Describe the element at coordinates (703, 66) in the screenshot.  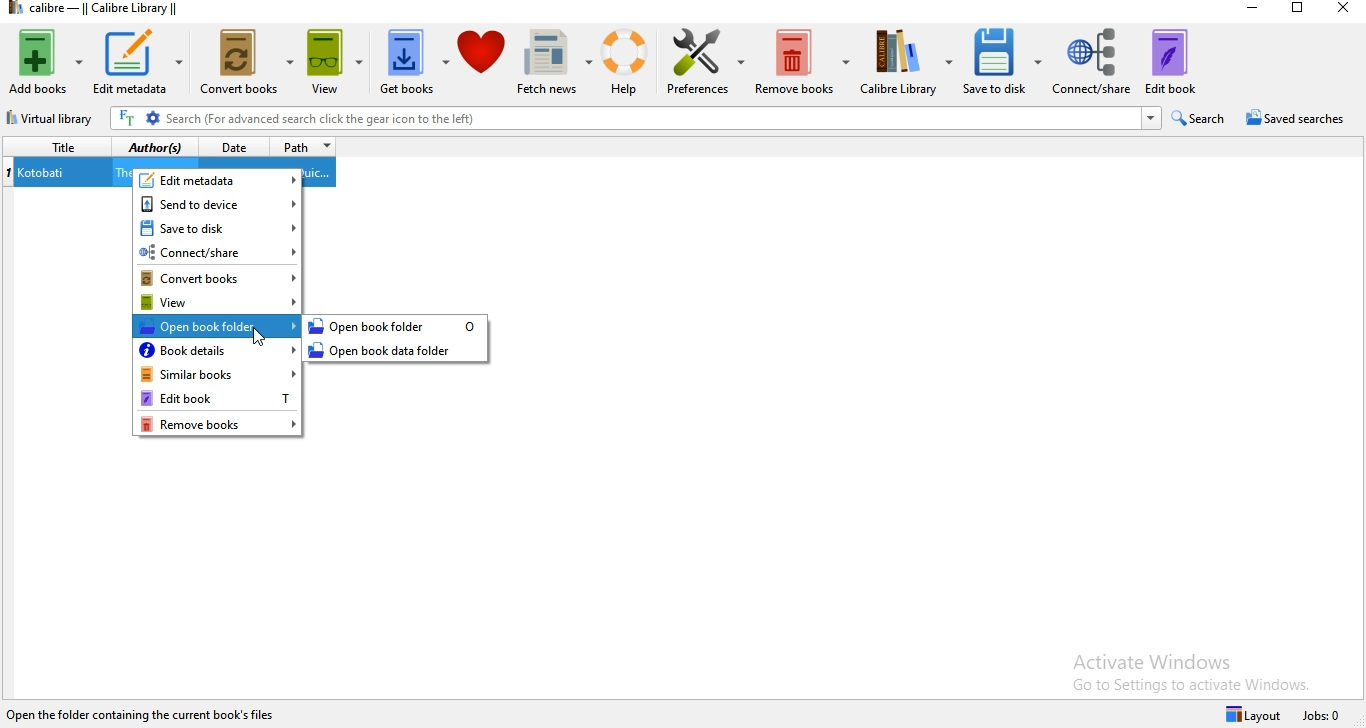
I see `preferences` at that location.